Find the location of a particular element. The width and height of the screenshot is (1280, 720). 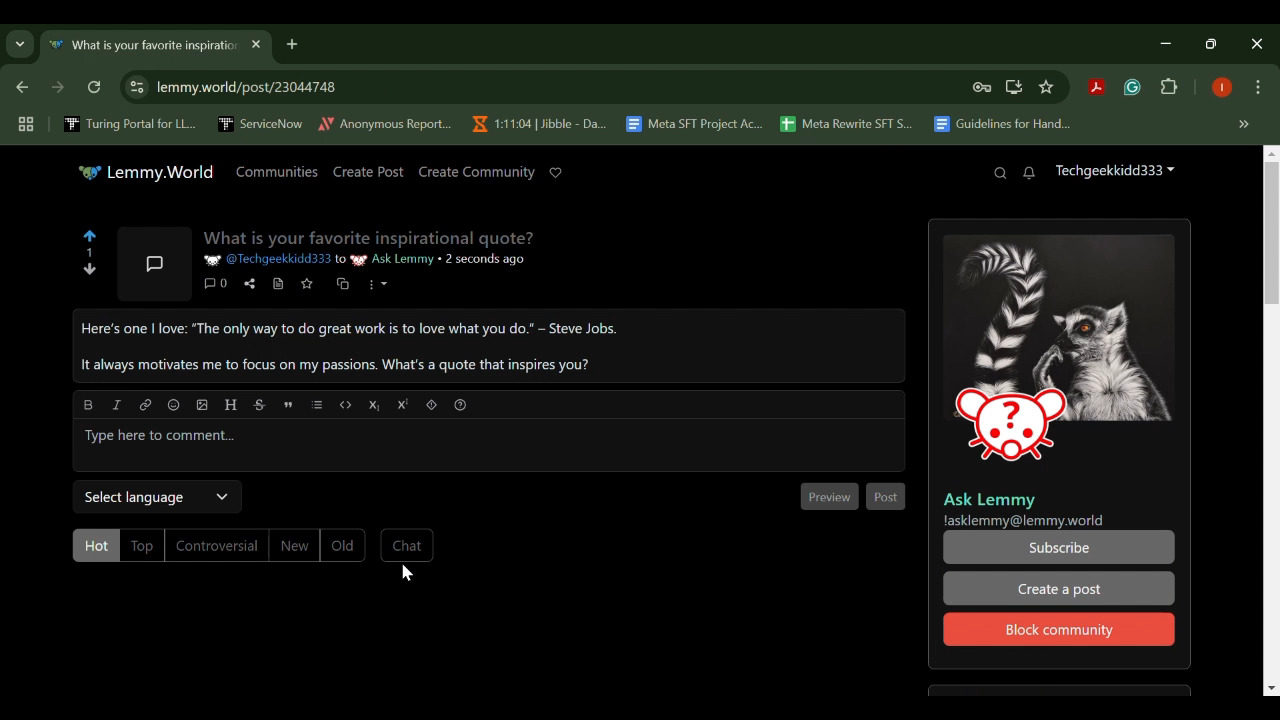

Hot is located at coordinates (98, 547).